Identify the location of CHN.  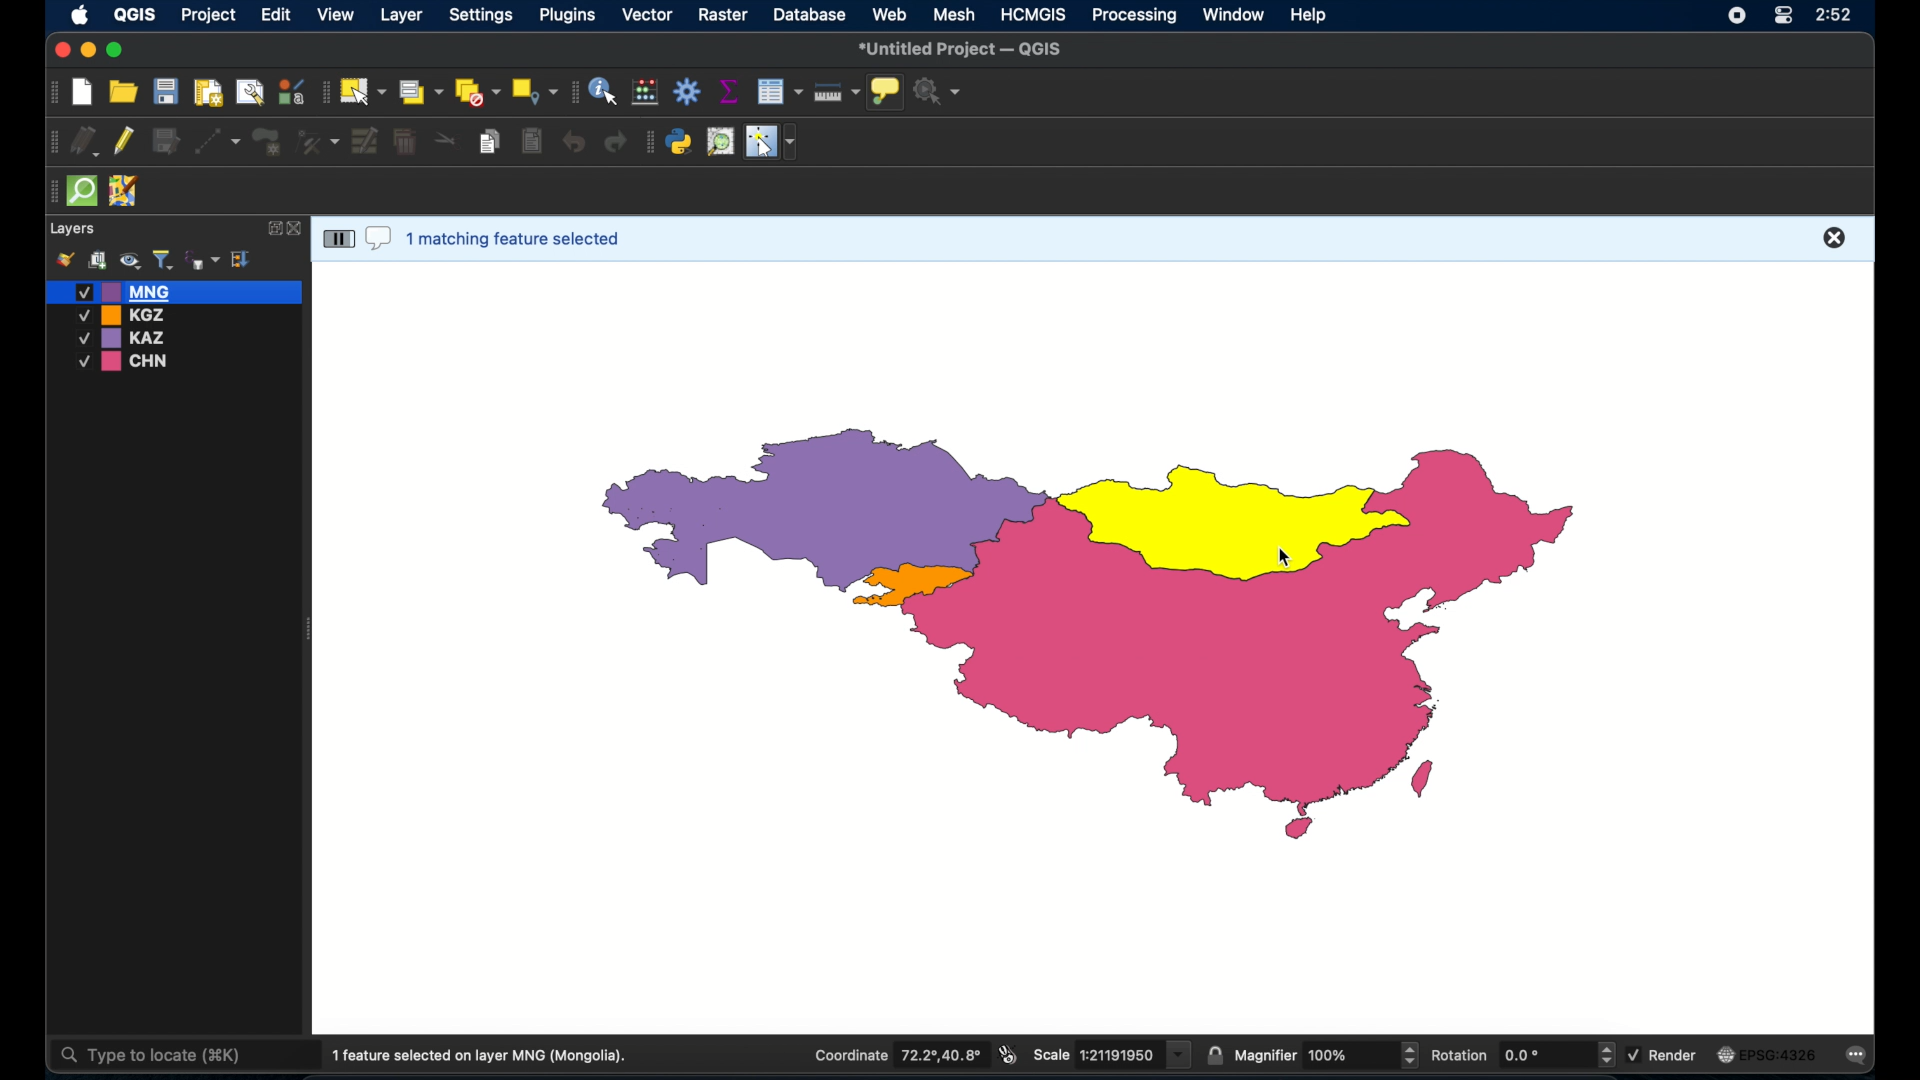
(126, 362).